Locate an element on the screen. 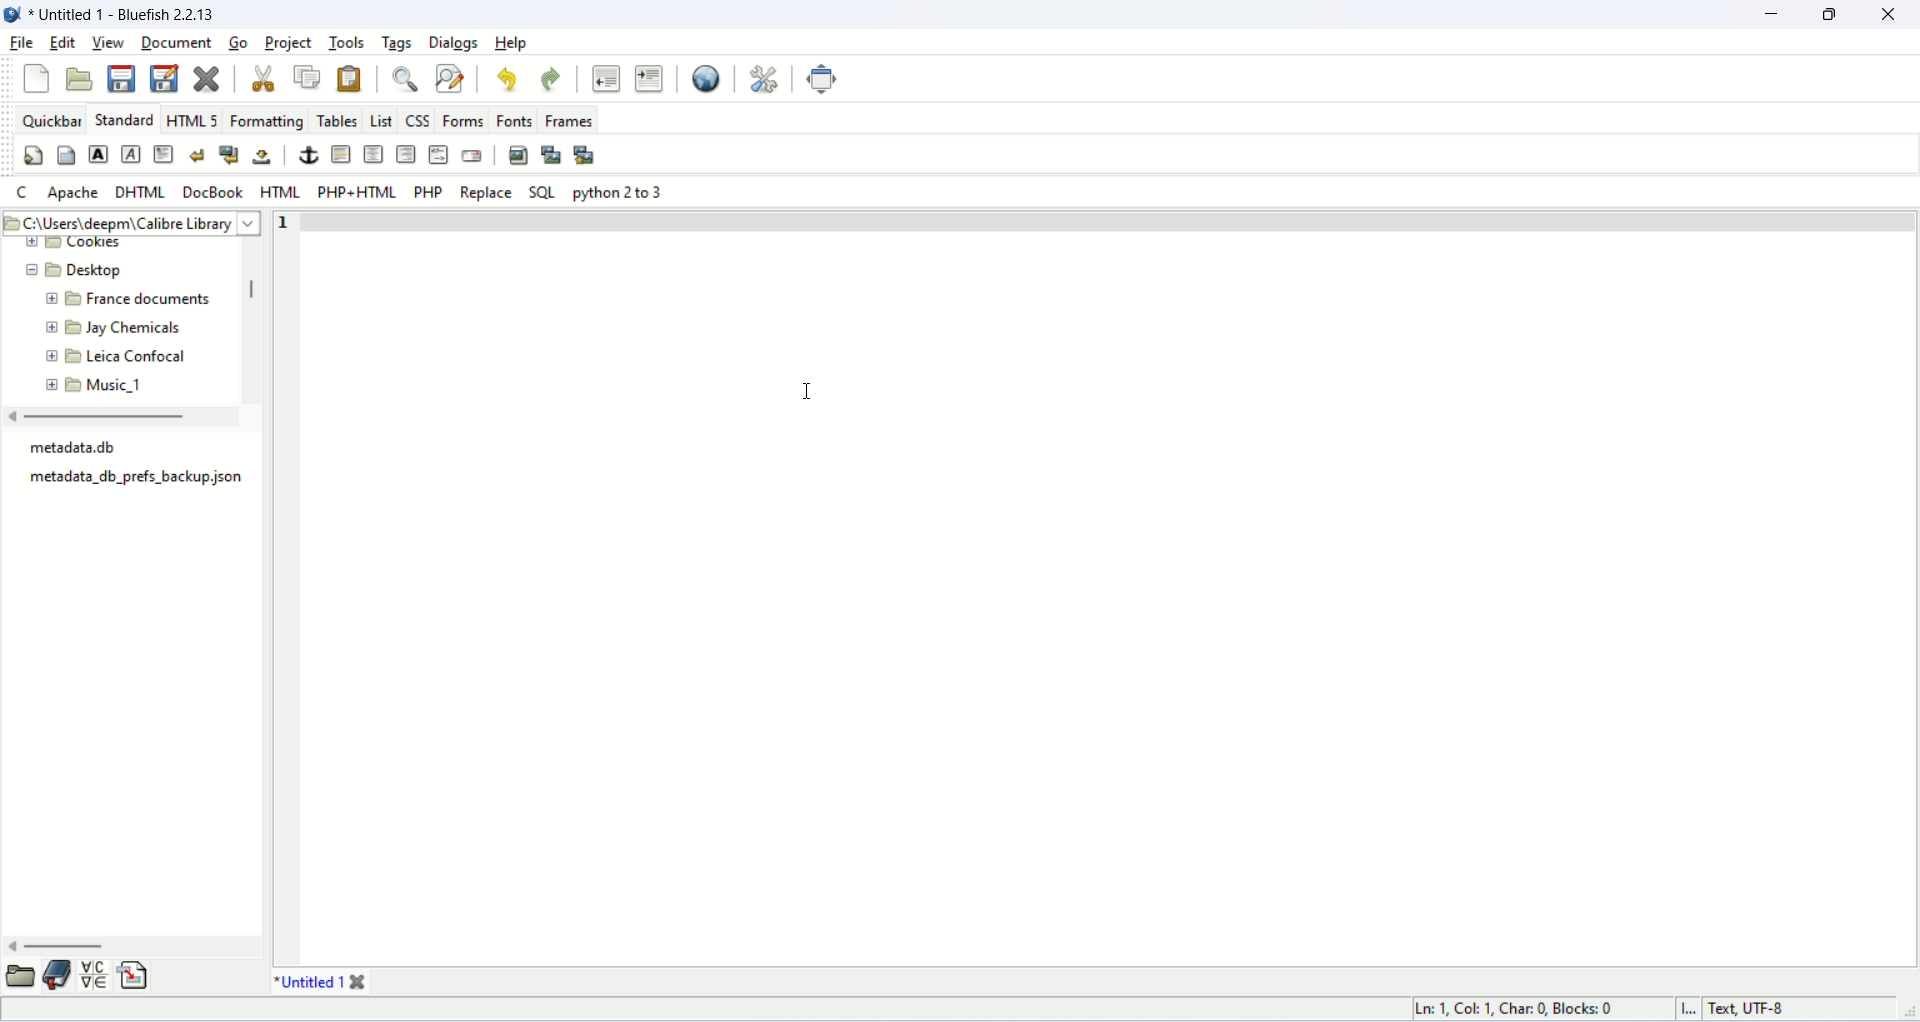 The image size is (1920, 1022). Apache is located at coordinates (73, 193).